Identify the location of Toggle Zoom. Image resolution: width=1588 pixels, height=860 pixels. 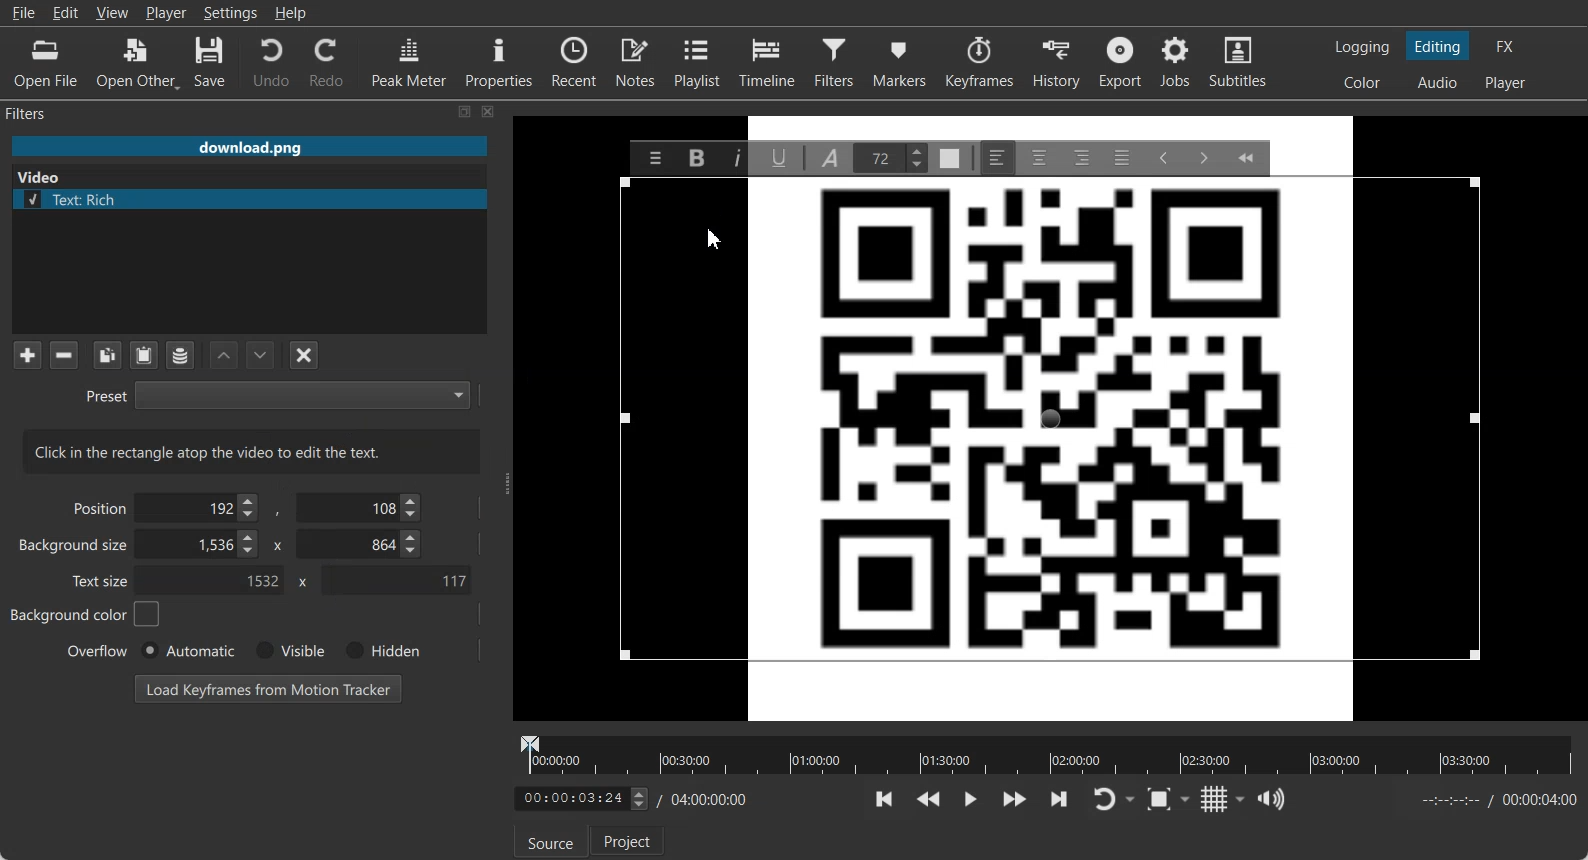
(1161, 800).